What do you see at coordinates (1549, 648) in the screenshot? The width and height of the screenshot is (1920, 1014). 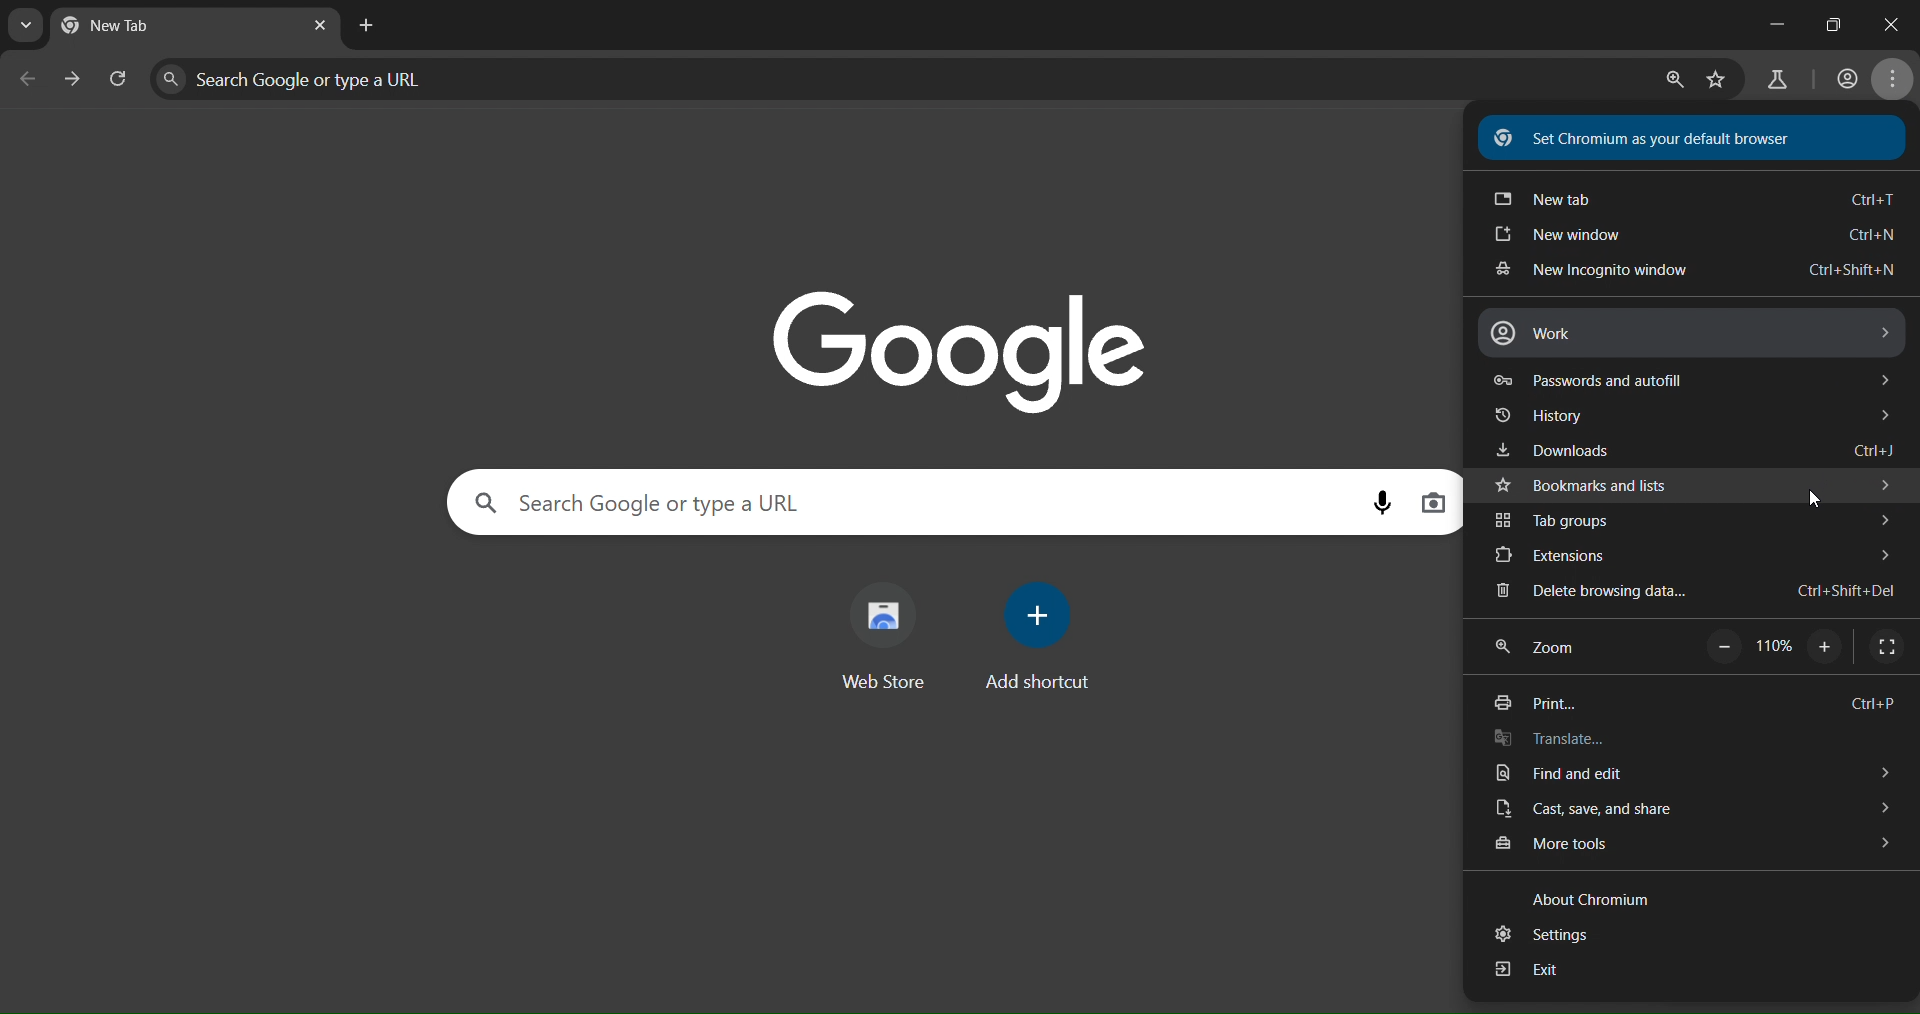 I see `zoom ` at bounding box center [1549, 648].